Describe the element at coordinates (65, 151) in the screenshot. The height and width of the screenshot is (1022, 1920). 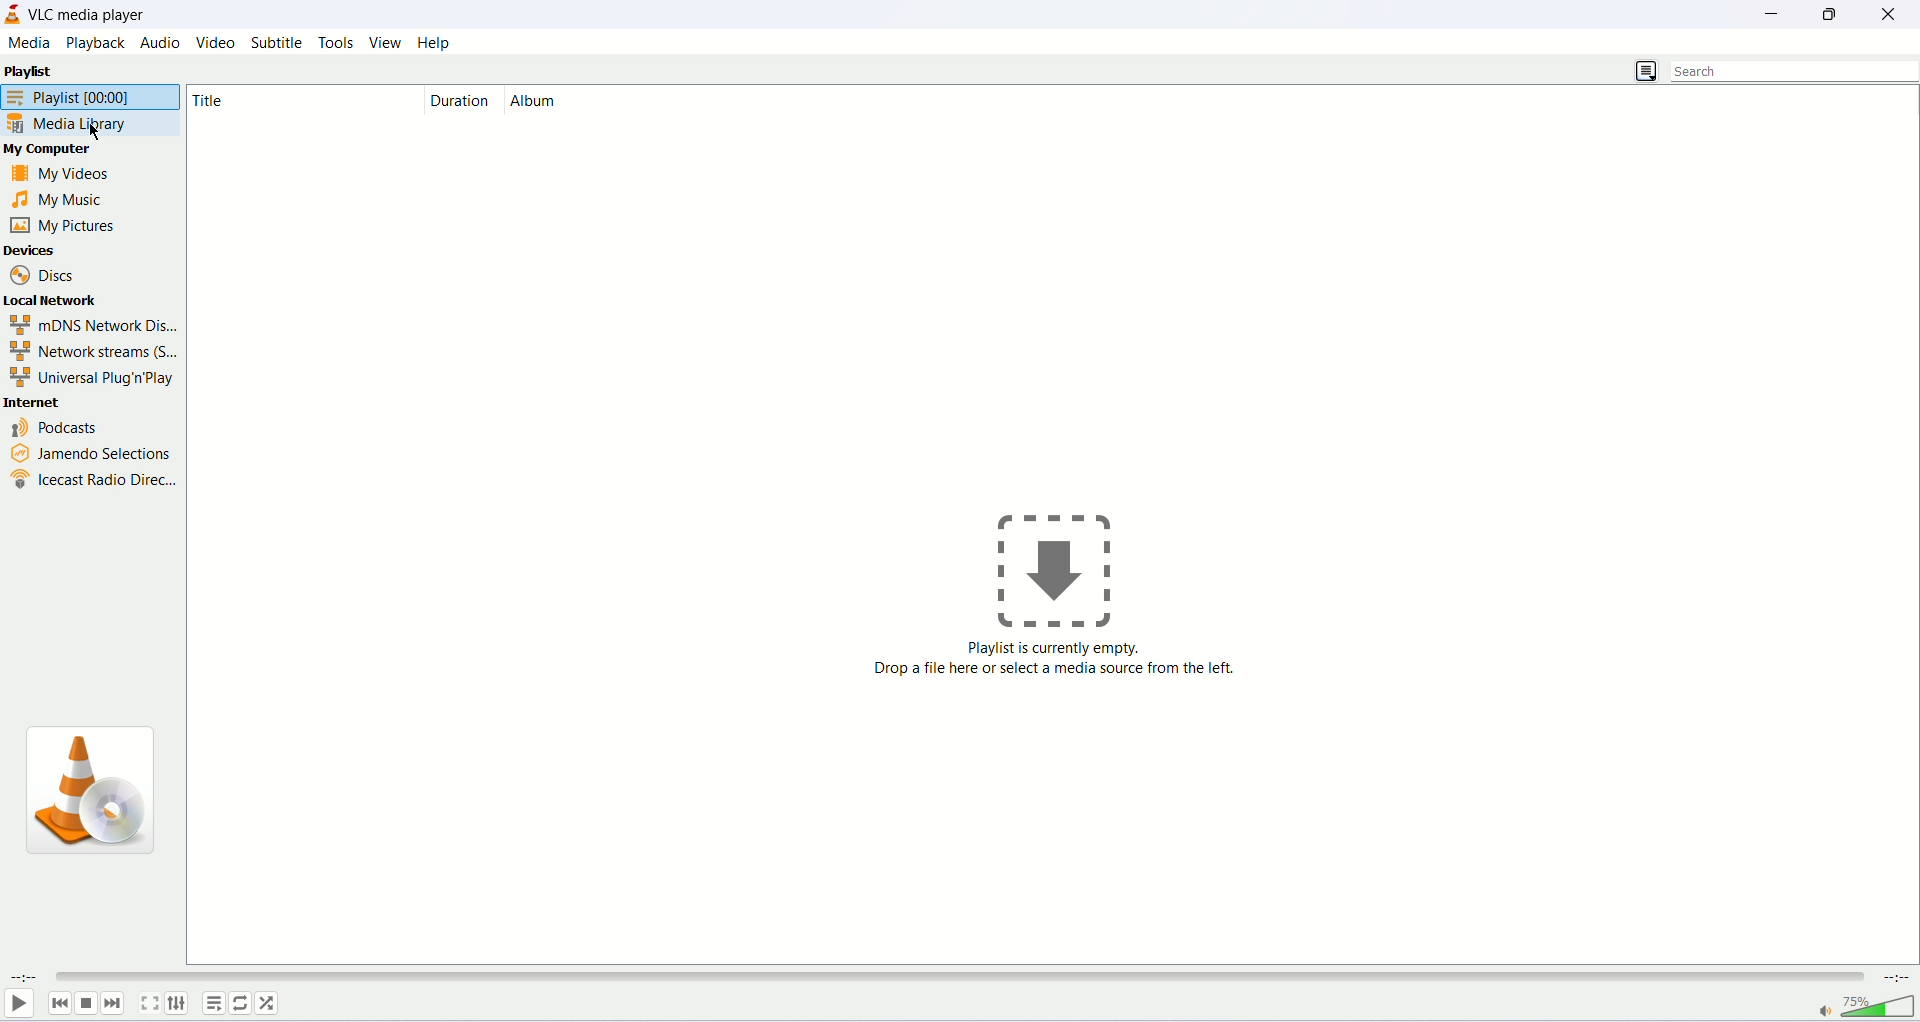
I see `my computer` at that location.